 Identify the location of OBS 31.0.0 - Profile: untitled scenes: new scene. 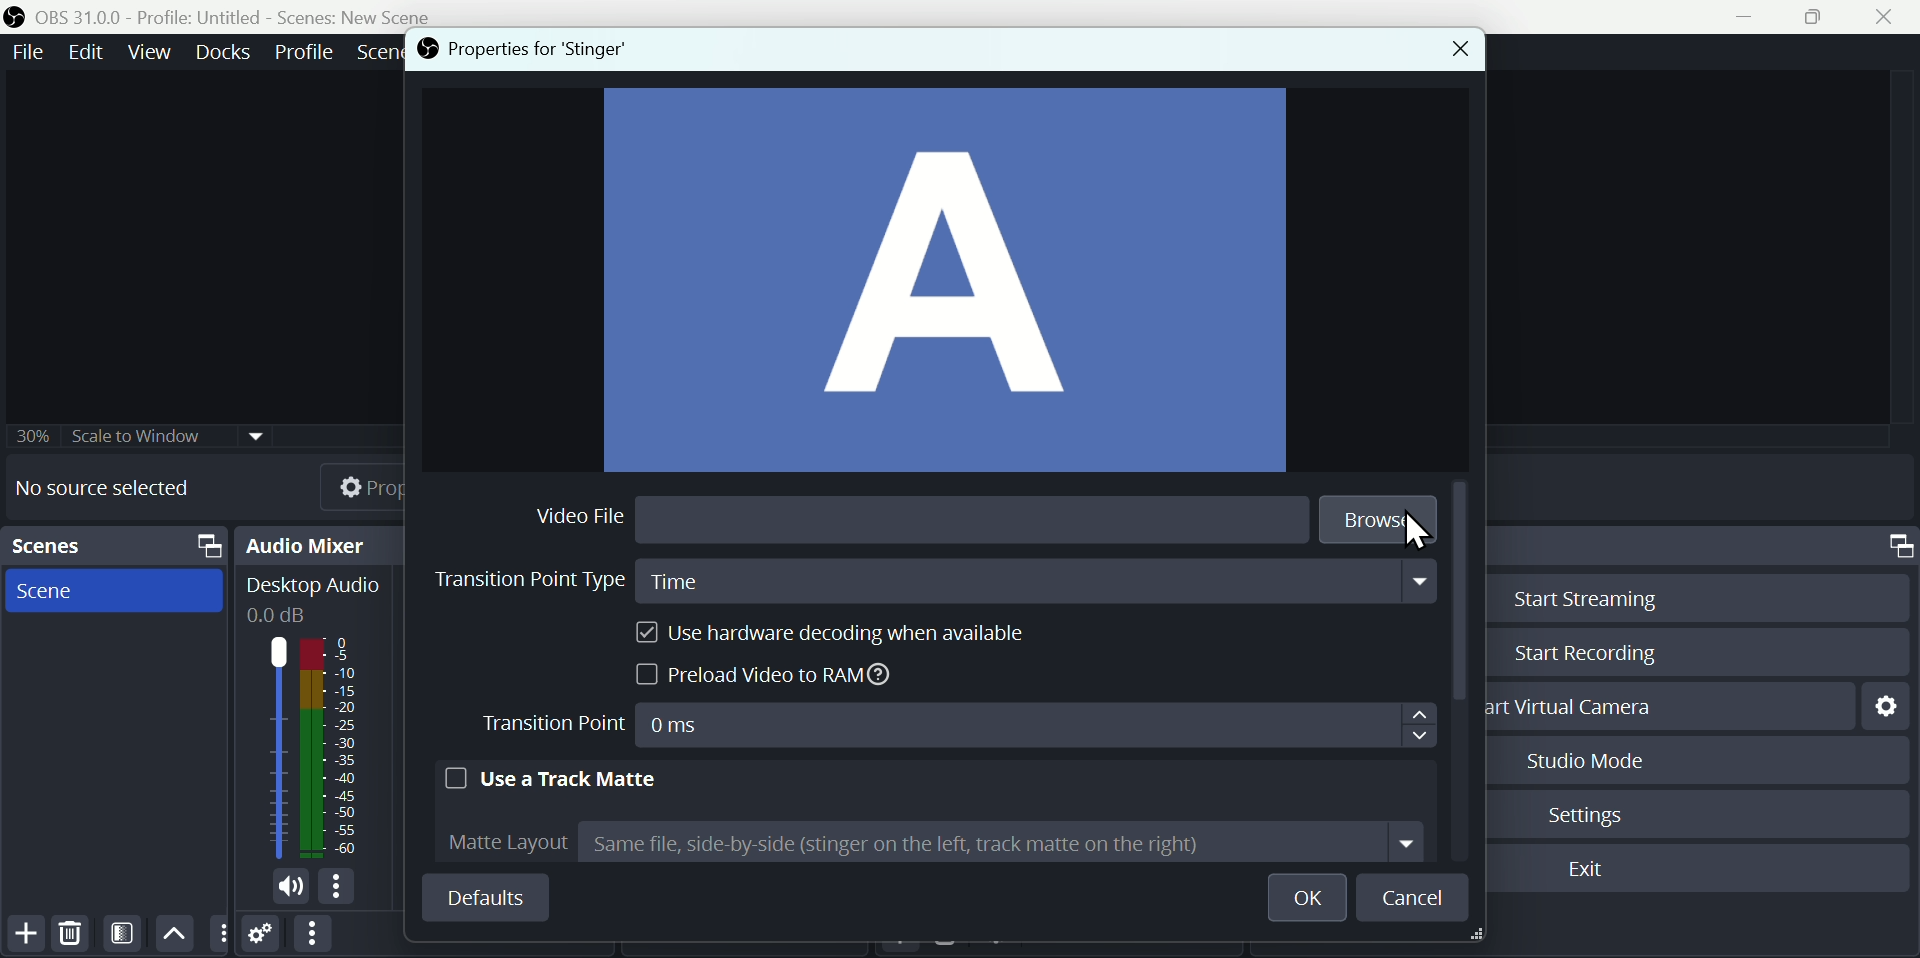
(227, 16).